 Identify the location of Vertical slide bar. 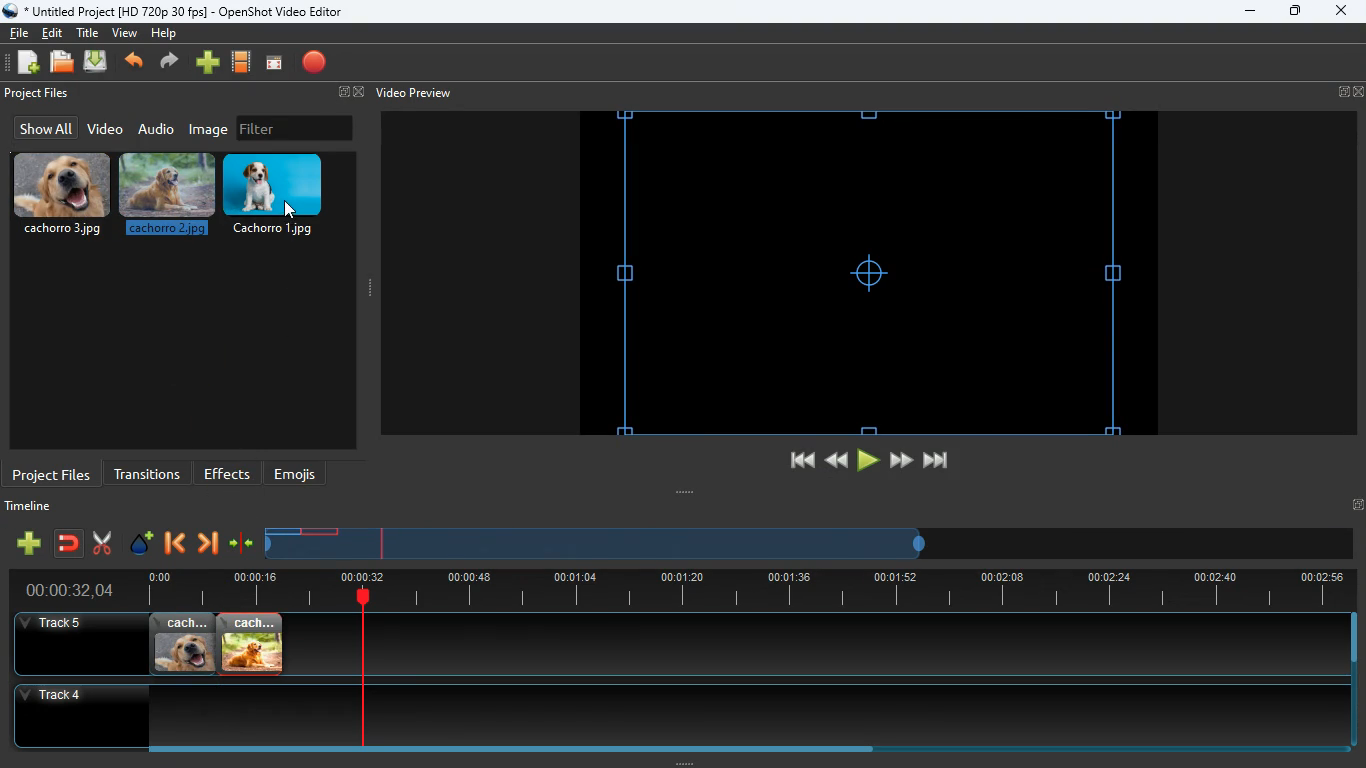
(1354, 680).